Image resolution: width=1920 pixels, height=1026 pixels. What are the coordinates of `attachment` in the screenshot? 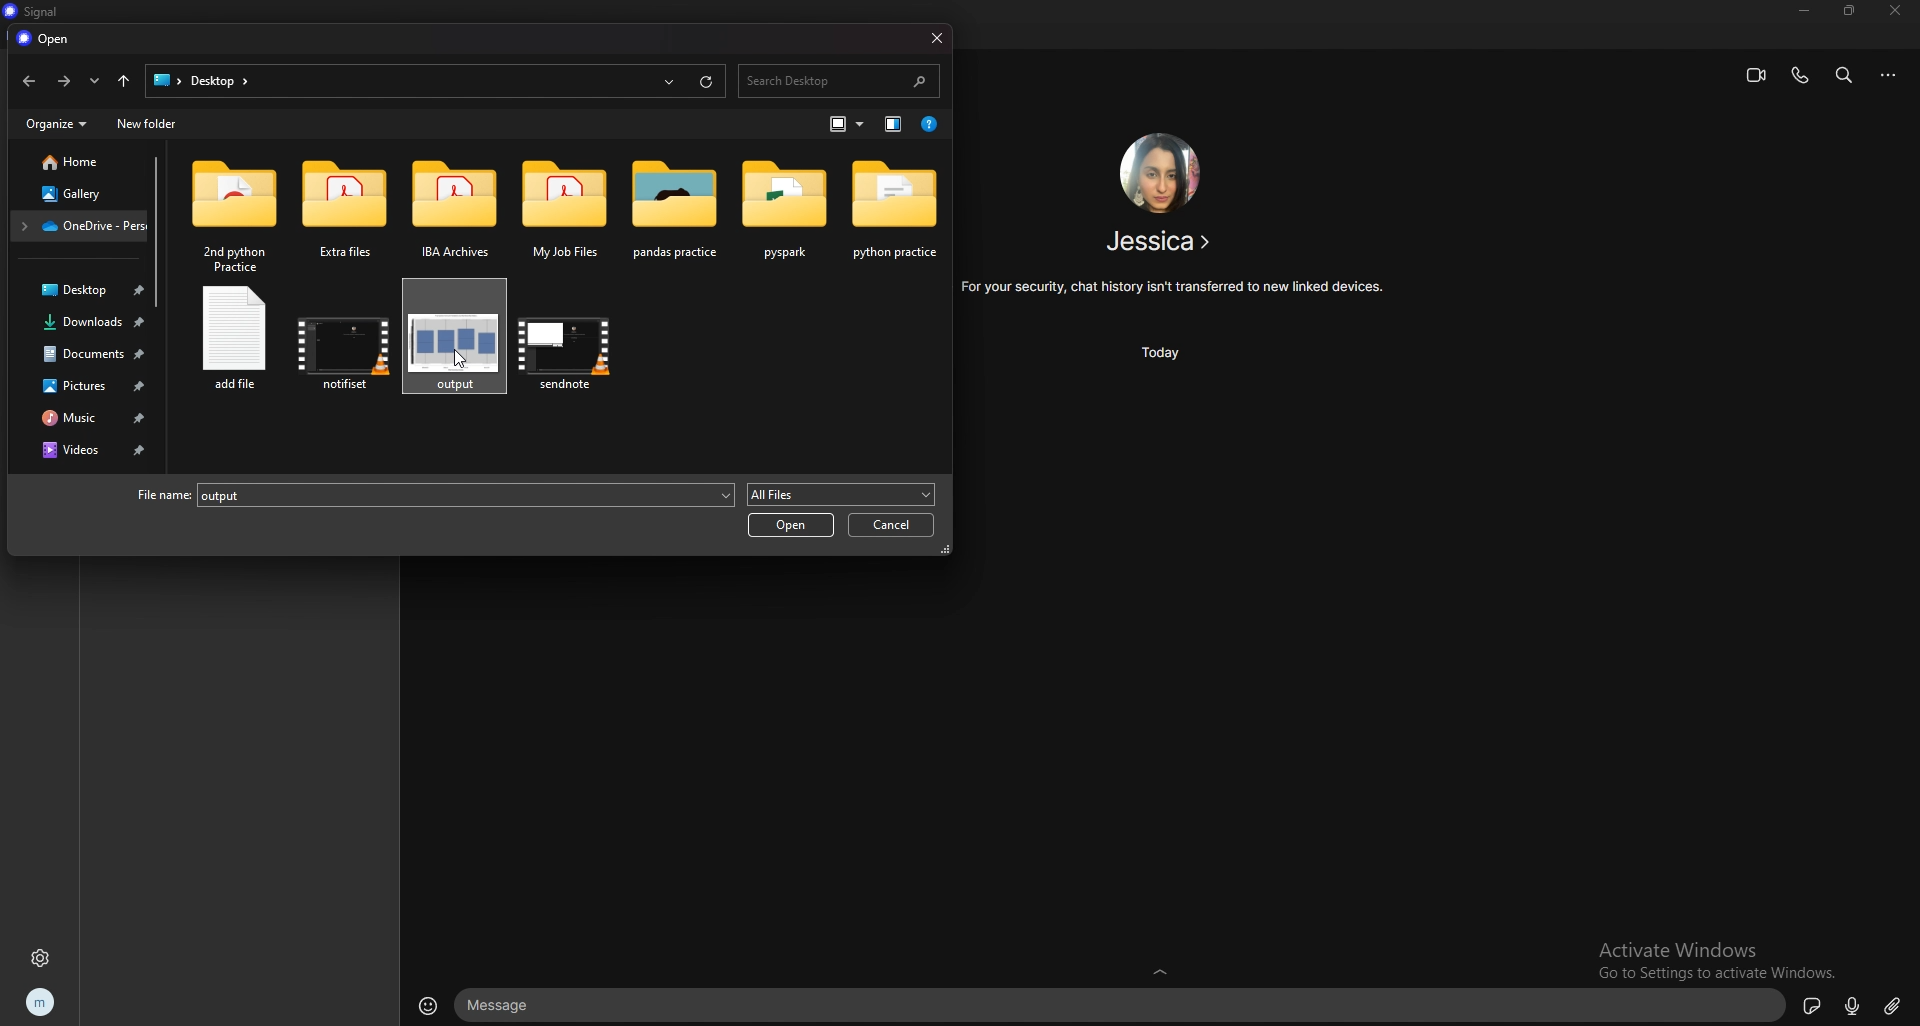 It's located at (1896, 1005).